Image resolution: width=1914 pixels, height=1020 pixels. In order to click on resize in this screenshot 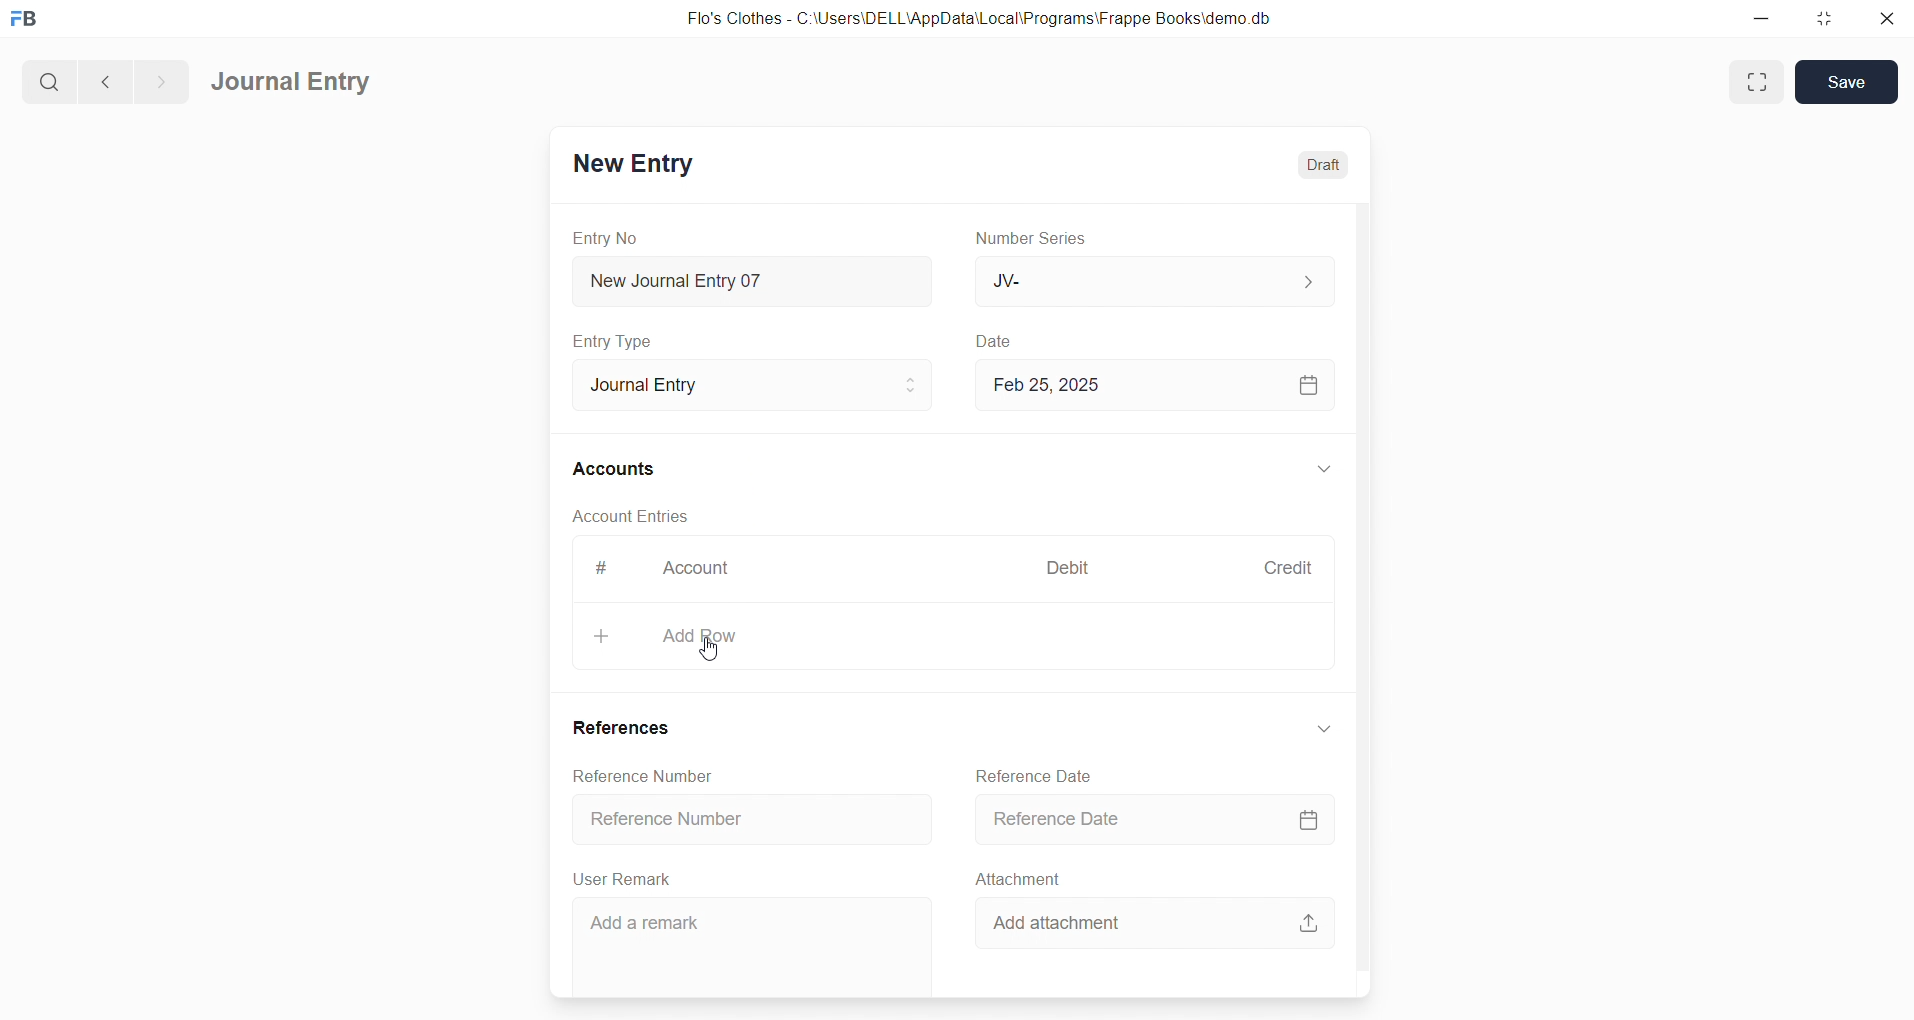, I will do `click(1821, 20)`.